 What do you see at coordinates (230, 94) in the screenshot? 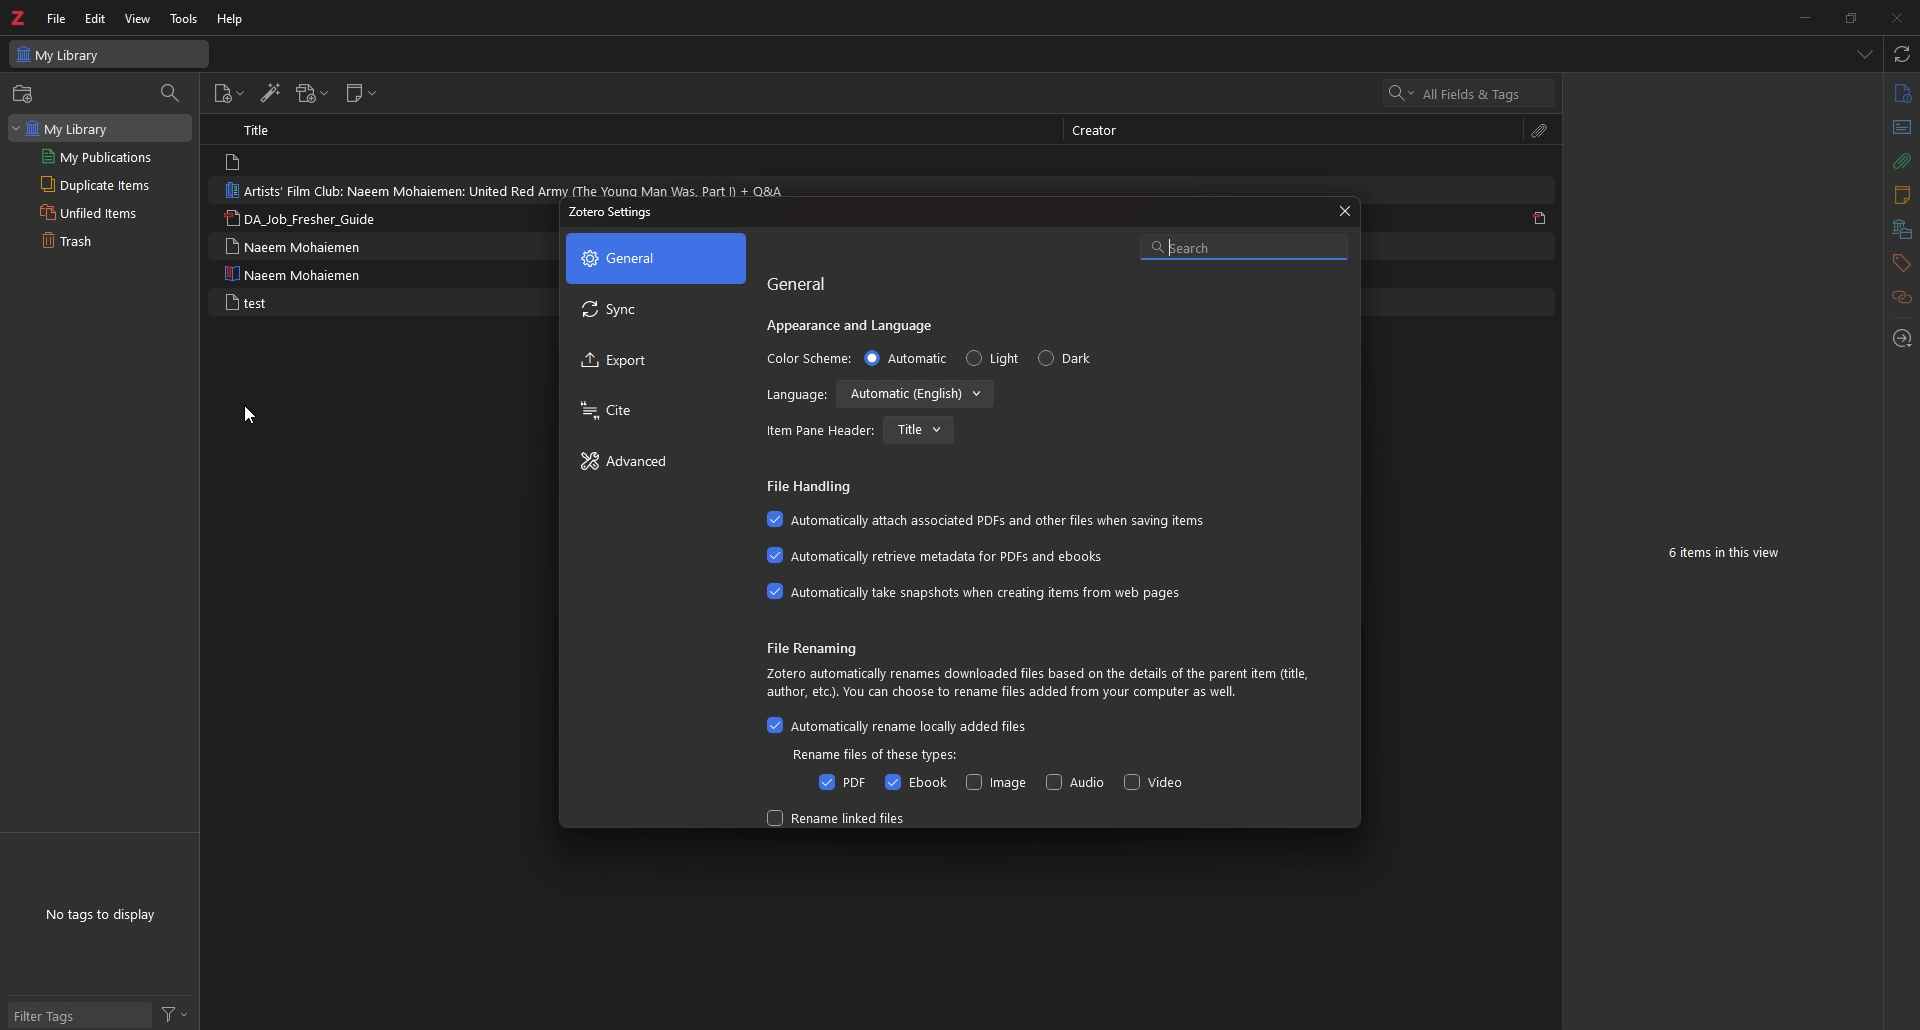
I see `new item` at bounding box center [230, 94].